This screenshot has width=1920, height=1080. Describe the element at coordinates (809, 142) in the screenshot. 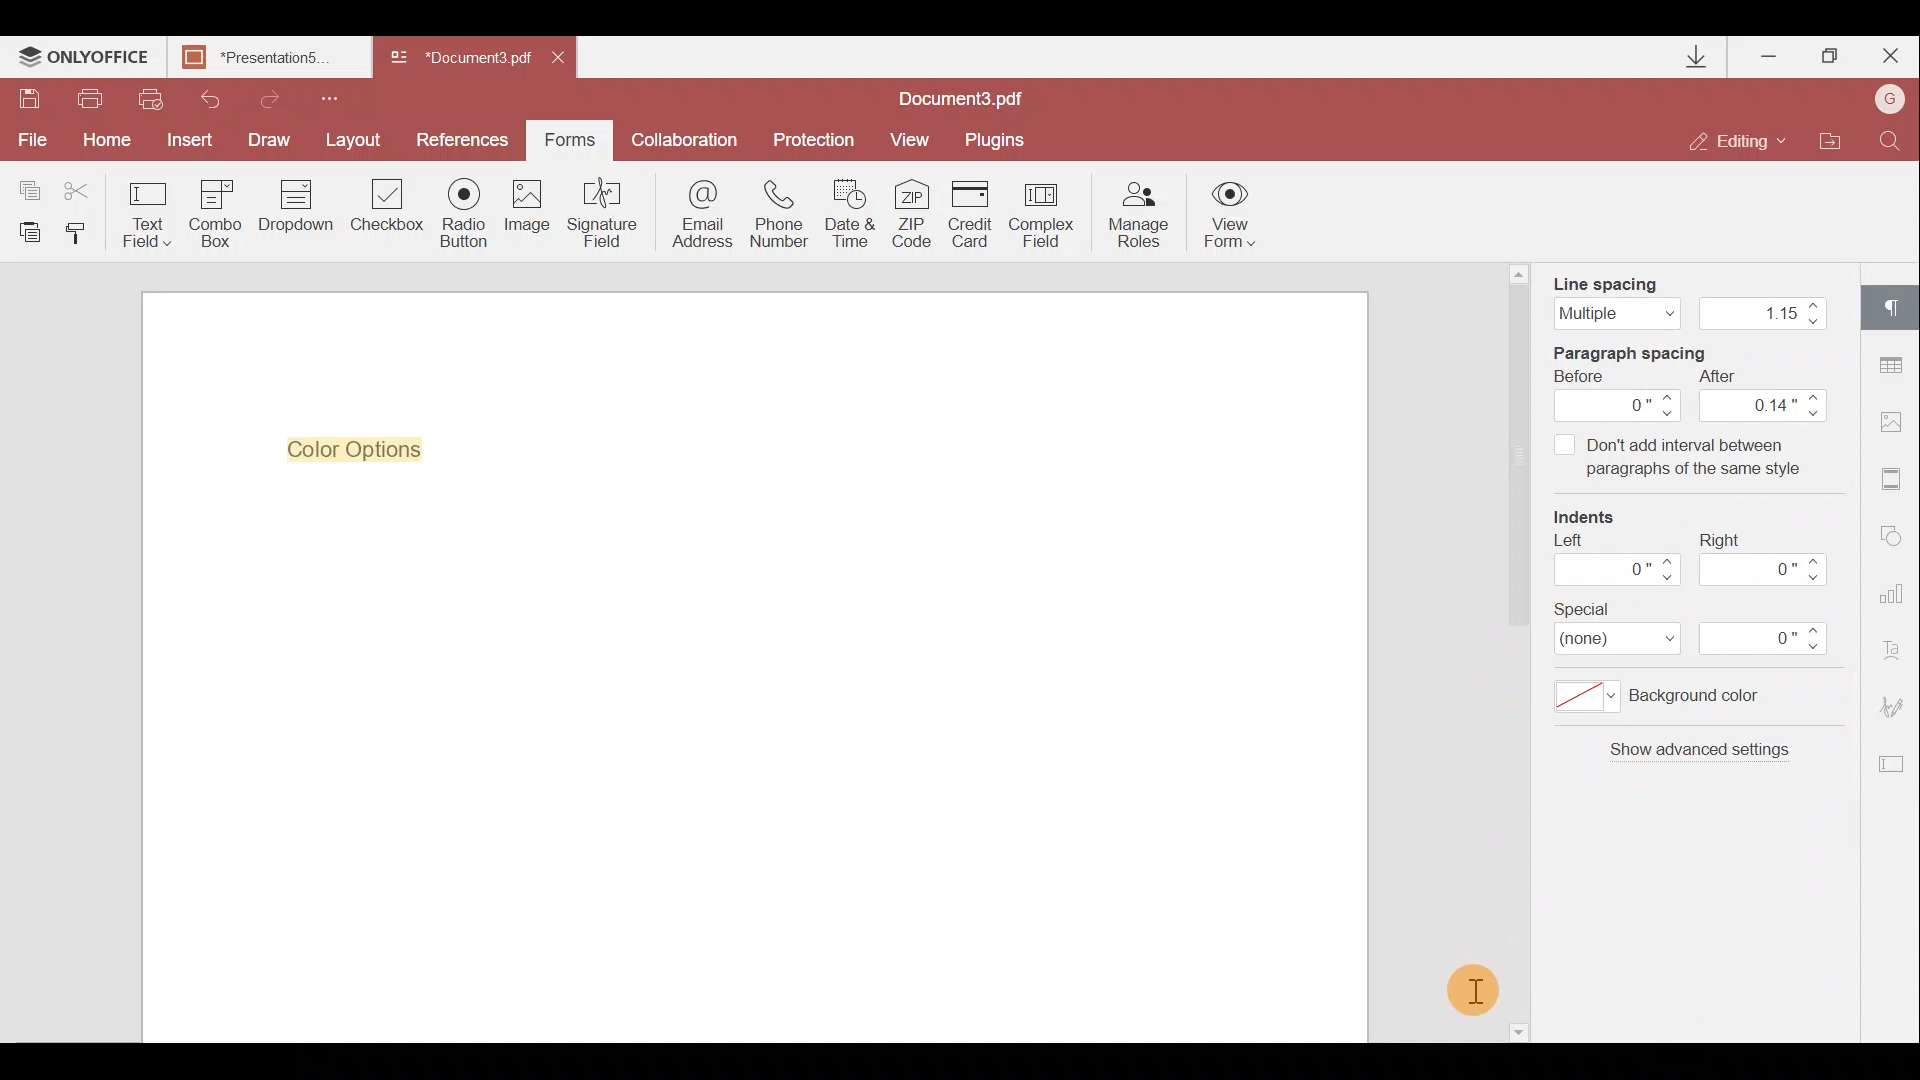

I see `Protection` at that location.